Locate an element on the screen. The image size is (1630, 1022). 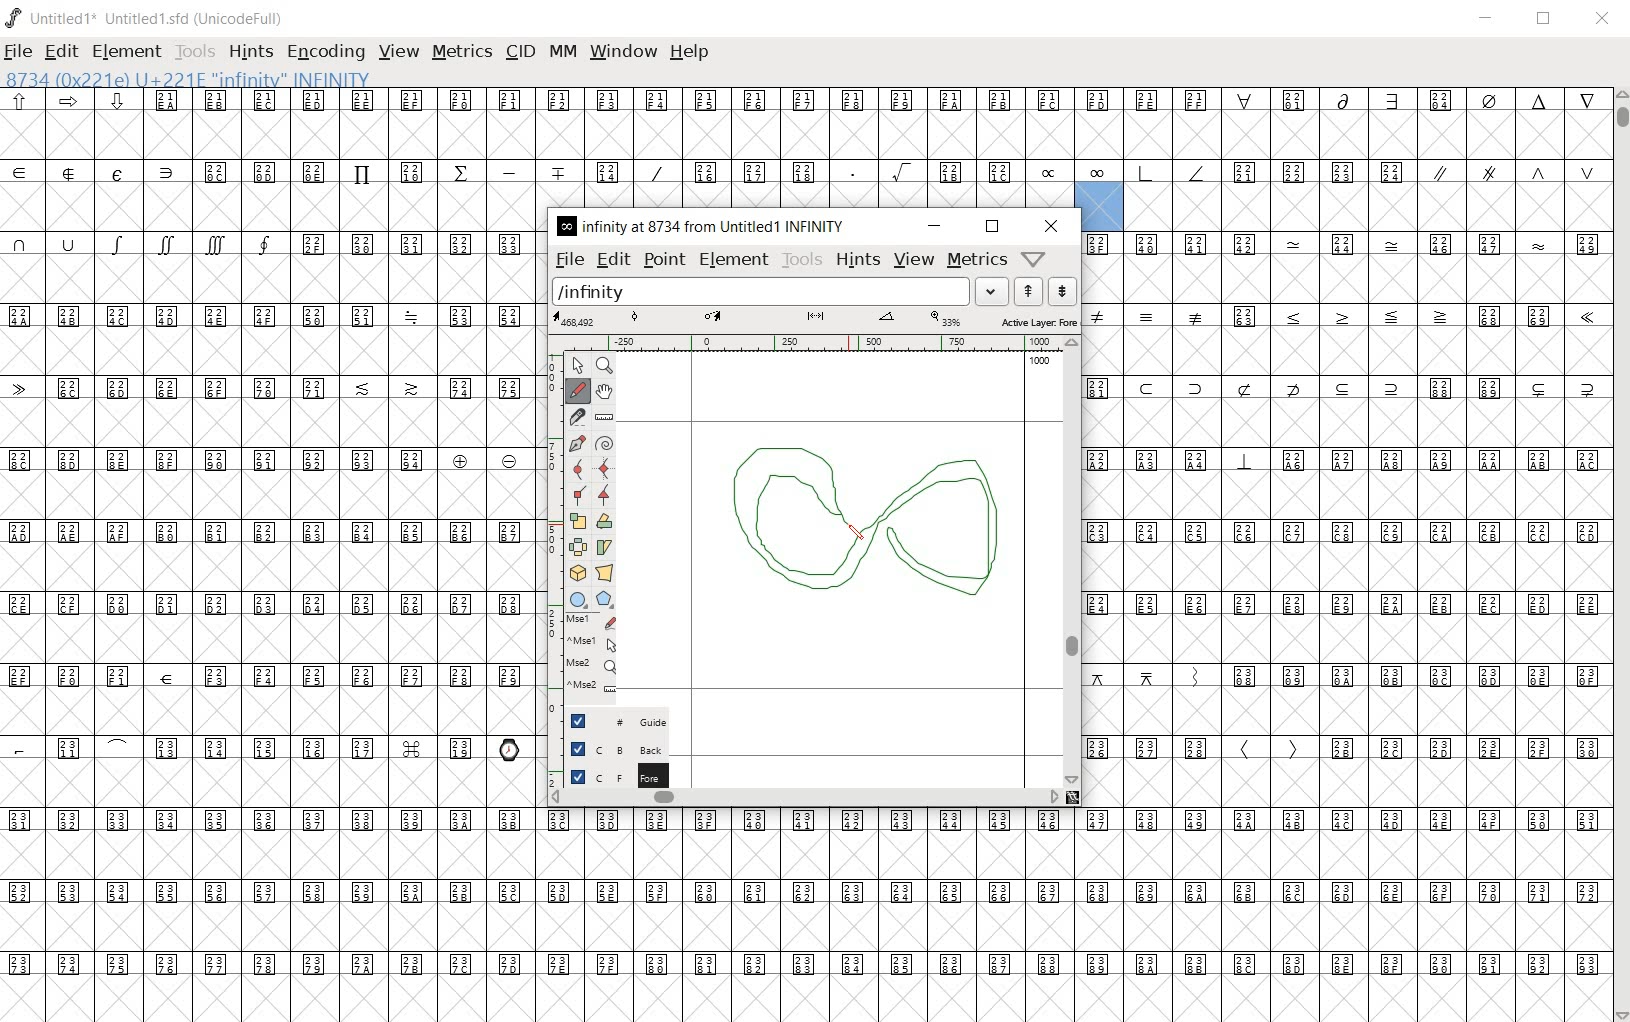
empty glyph slots is located at coordinates (803, 134).